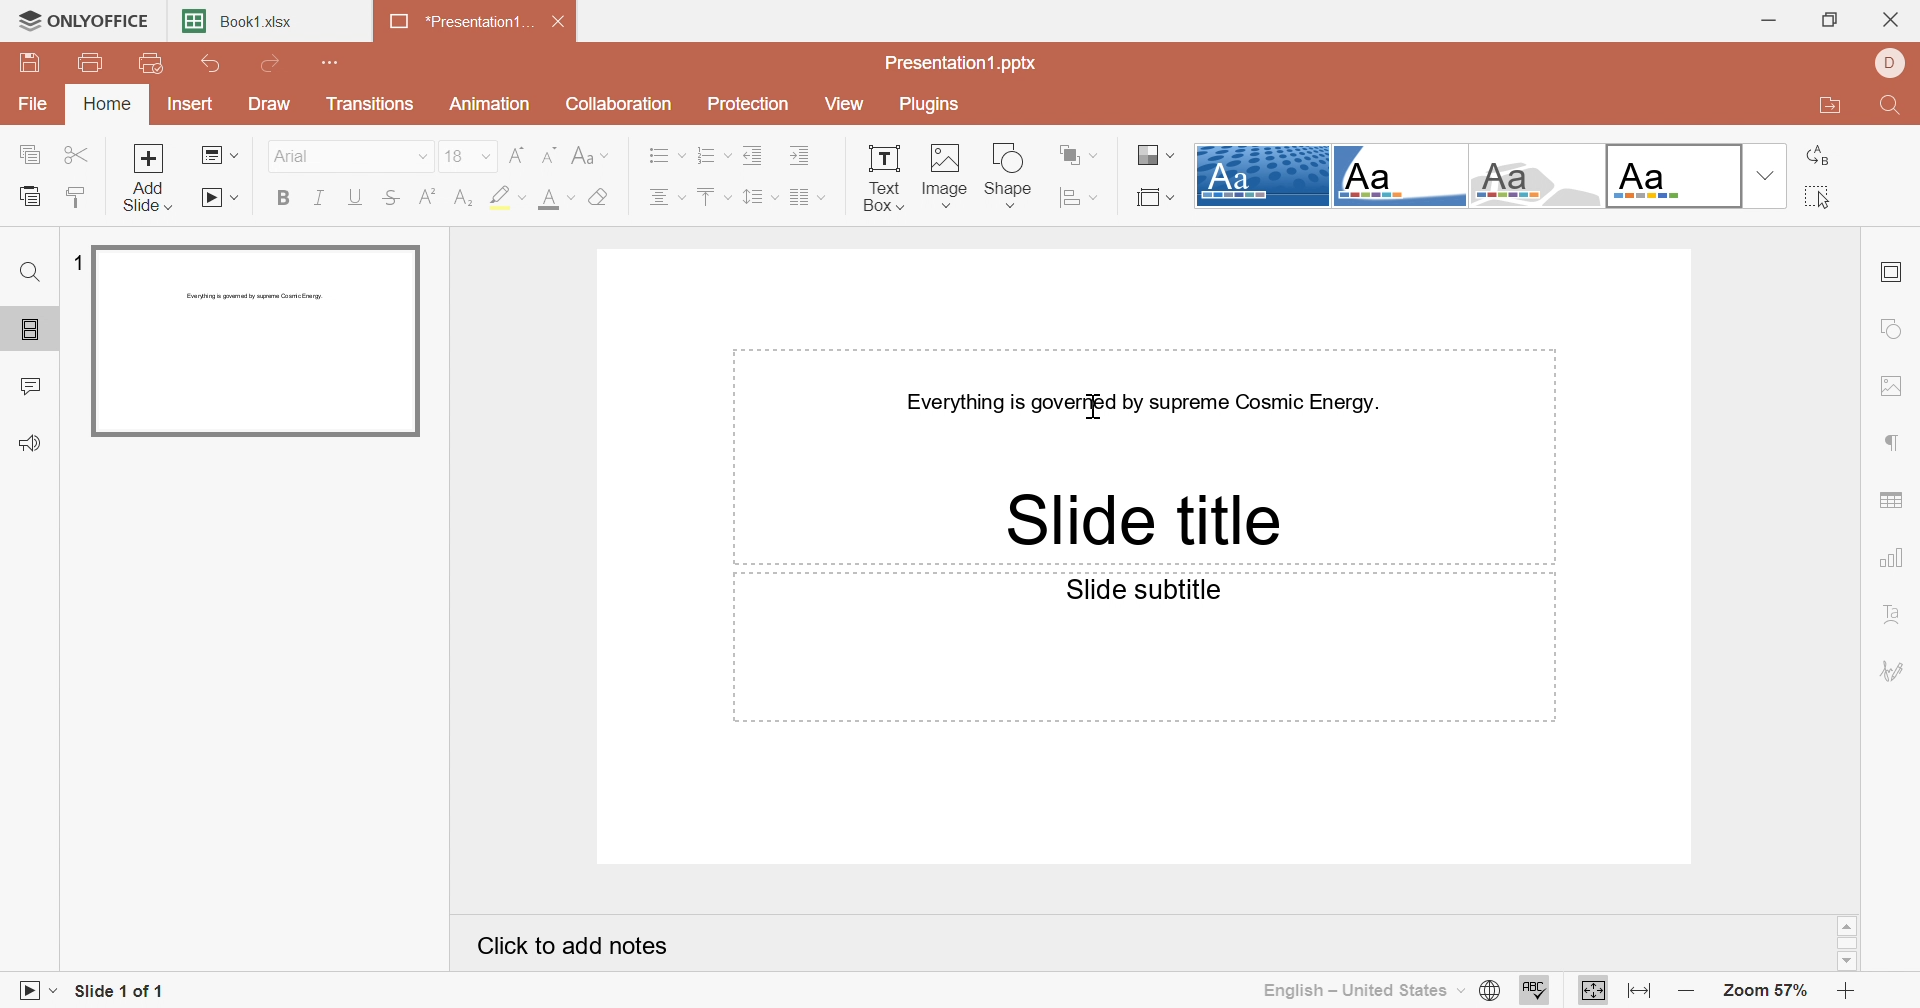  What do you see at coordinates (371, 103) in the screenshot?
I see `Transitions` at bounding box center [371, 103].